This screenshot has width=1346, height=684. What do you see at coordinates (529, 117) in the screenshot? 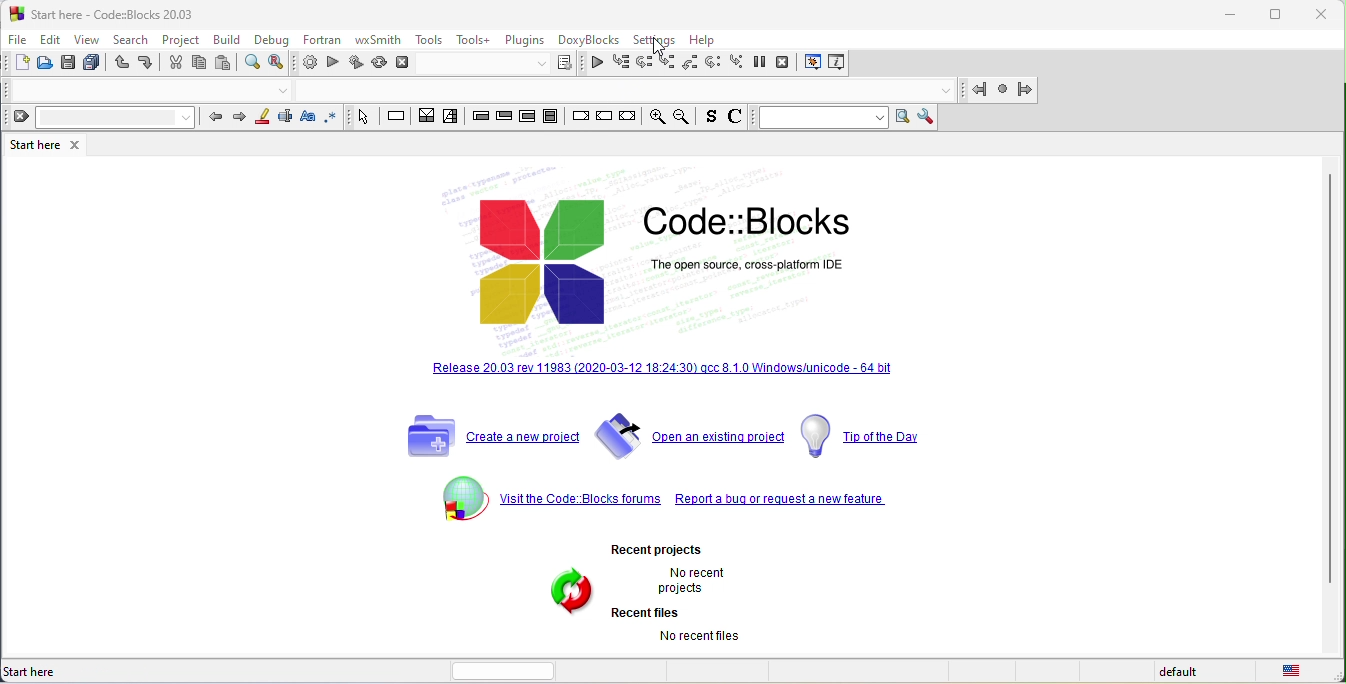
I see `counting loop` at bounding box center [529, 117].